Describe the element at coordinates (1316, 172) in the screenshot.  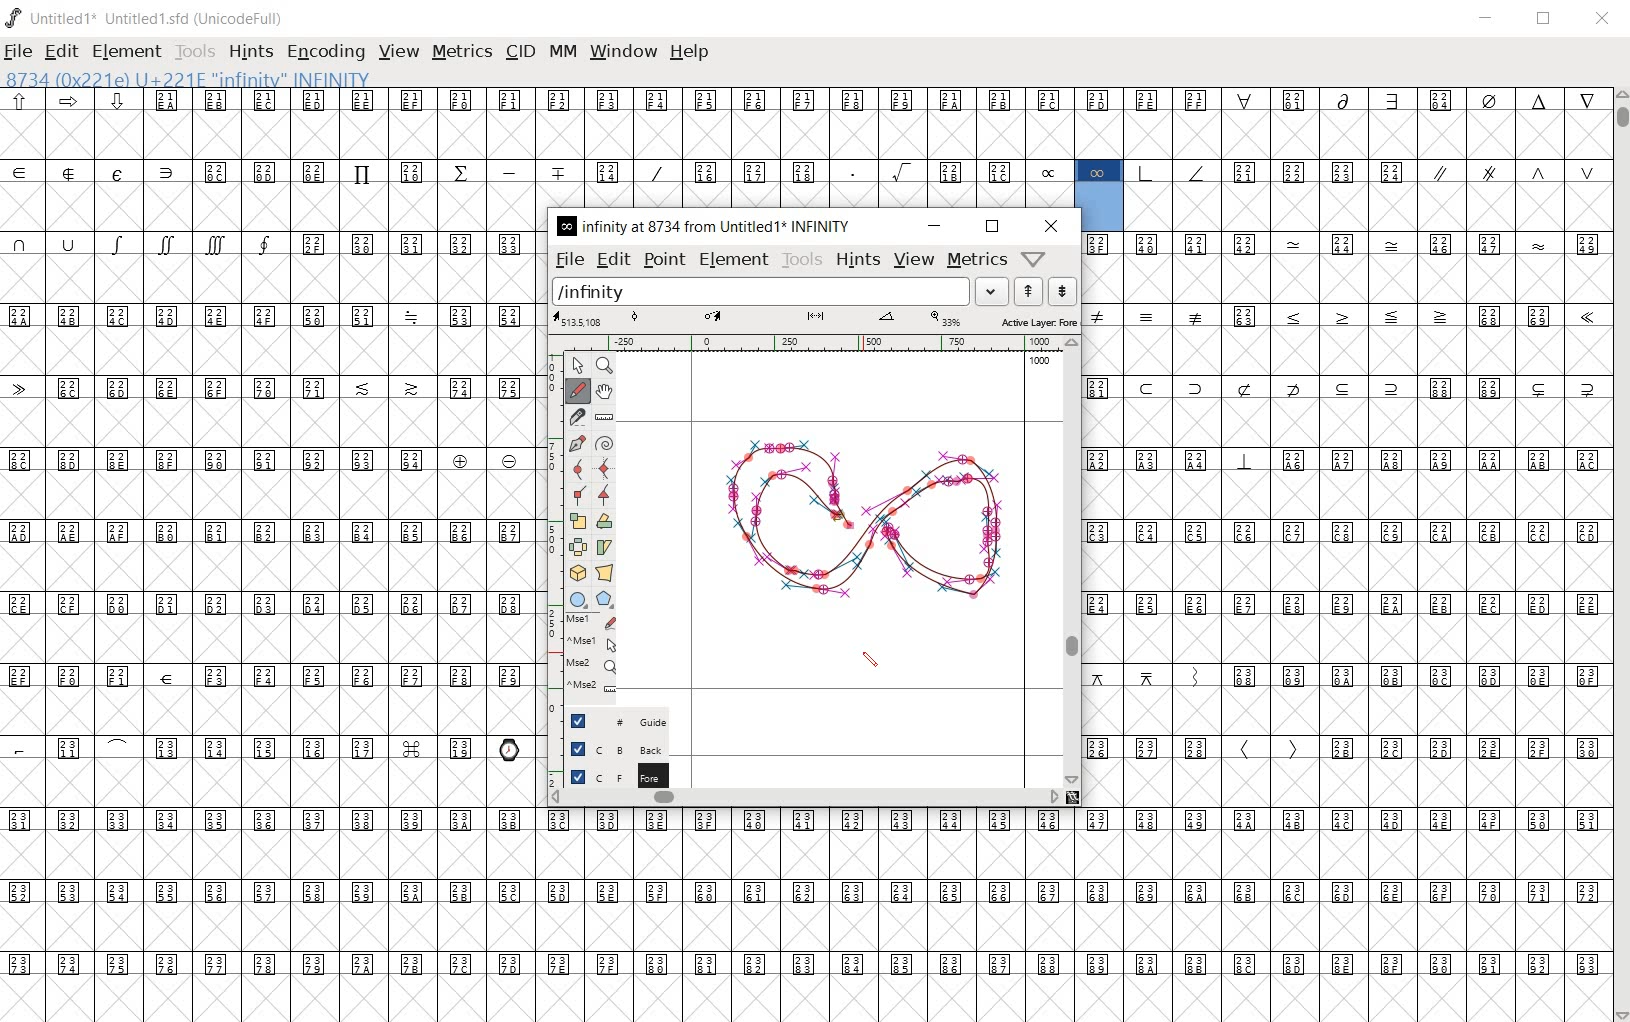
I see `Unicode code points` at that location.